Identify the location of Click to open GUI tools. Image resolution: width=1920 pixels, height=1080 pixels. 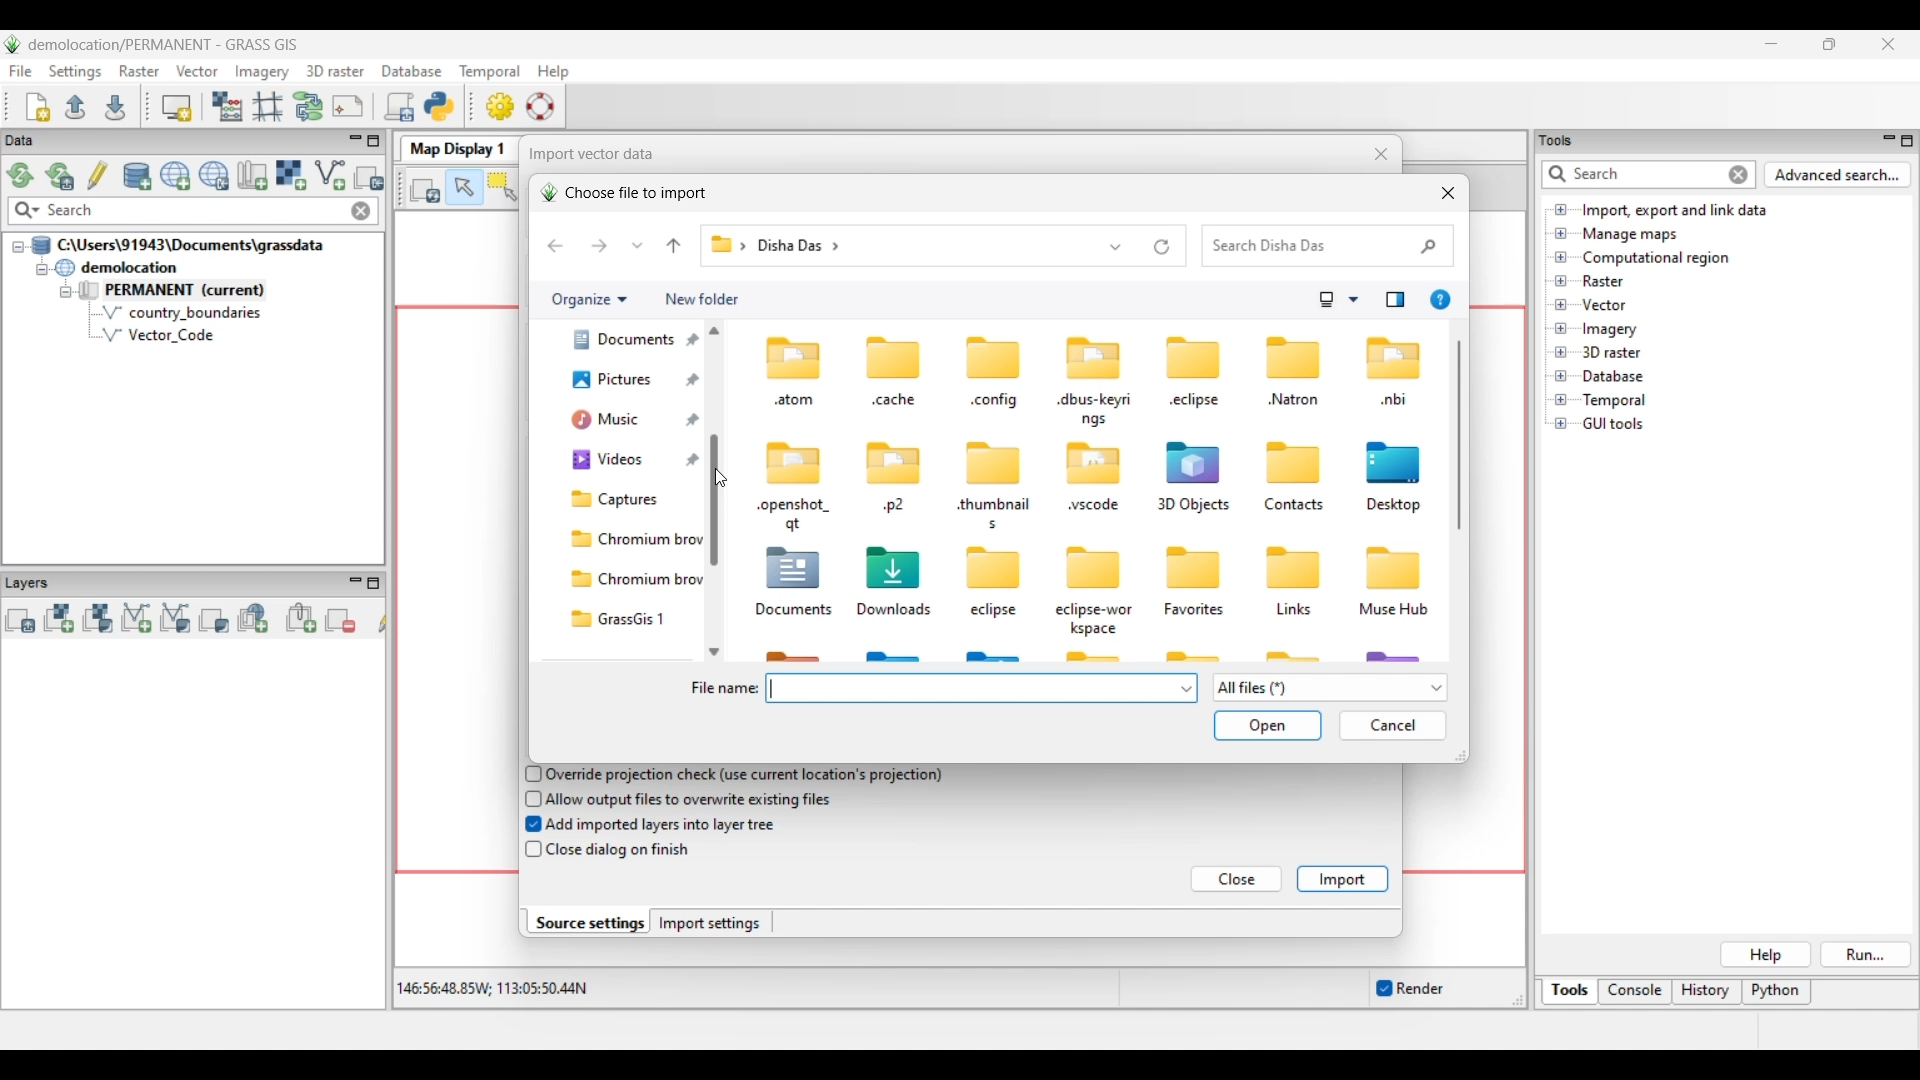
(1561, 424).